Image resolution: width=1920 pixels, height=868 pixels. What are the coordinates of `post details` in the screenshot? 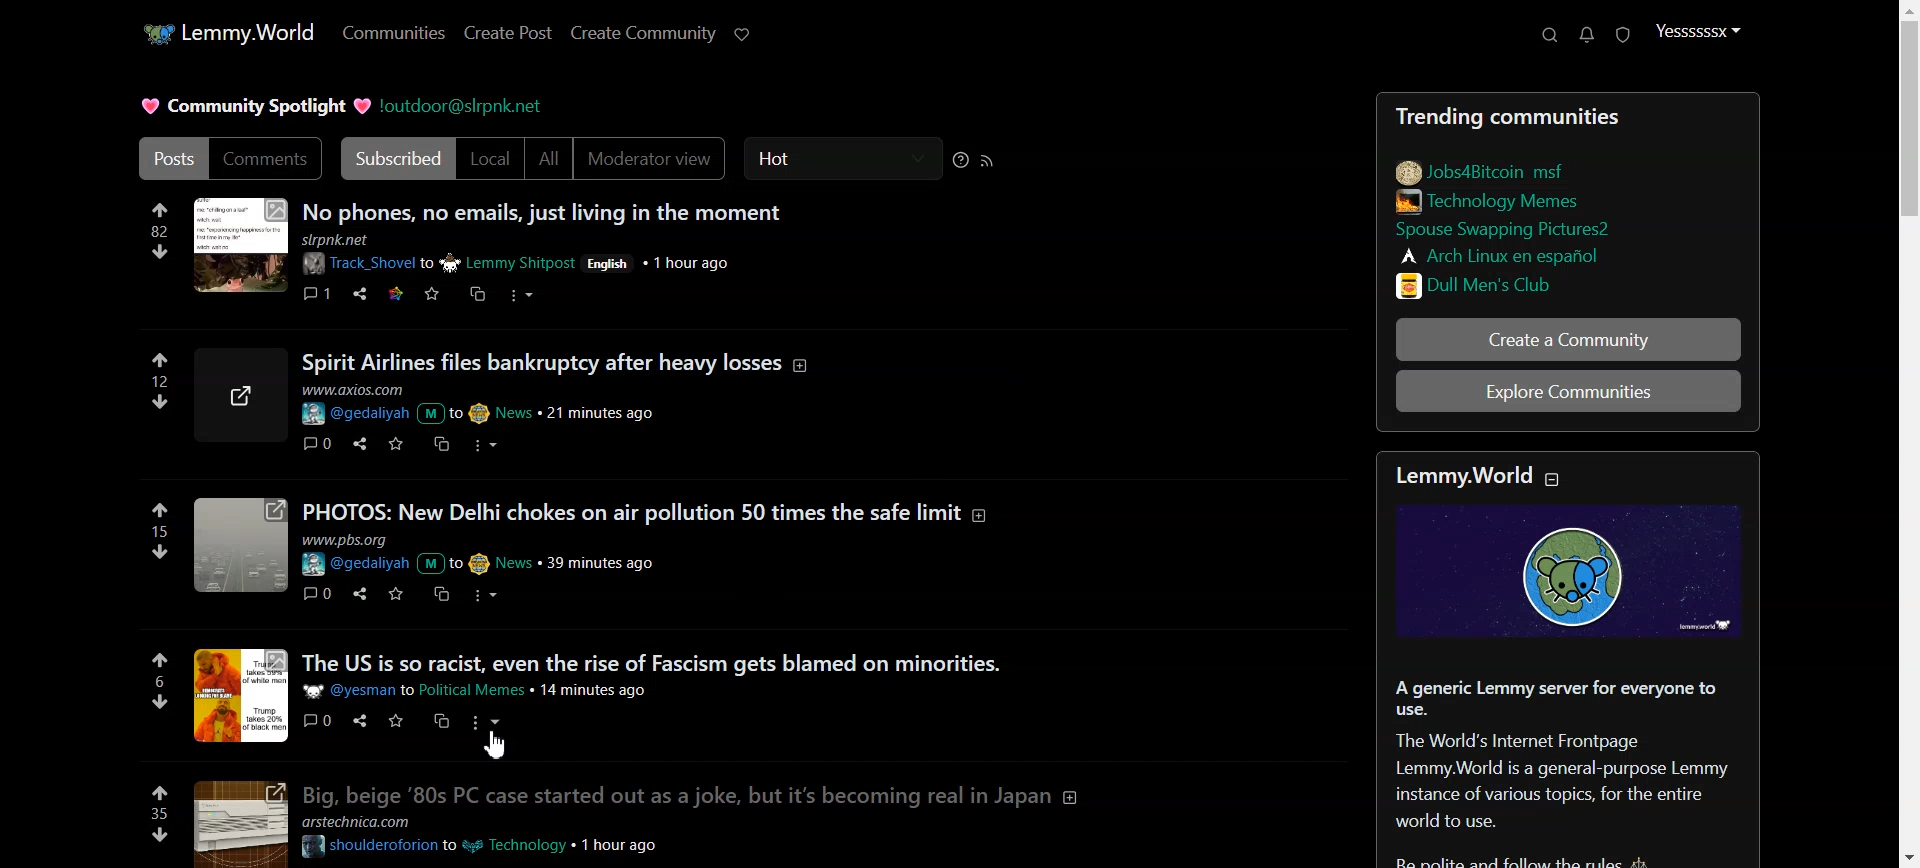 It's located at (504, 553).